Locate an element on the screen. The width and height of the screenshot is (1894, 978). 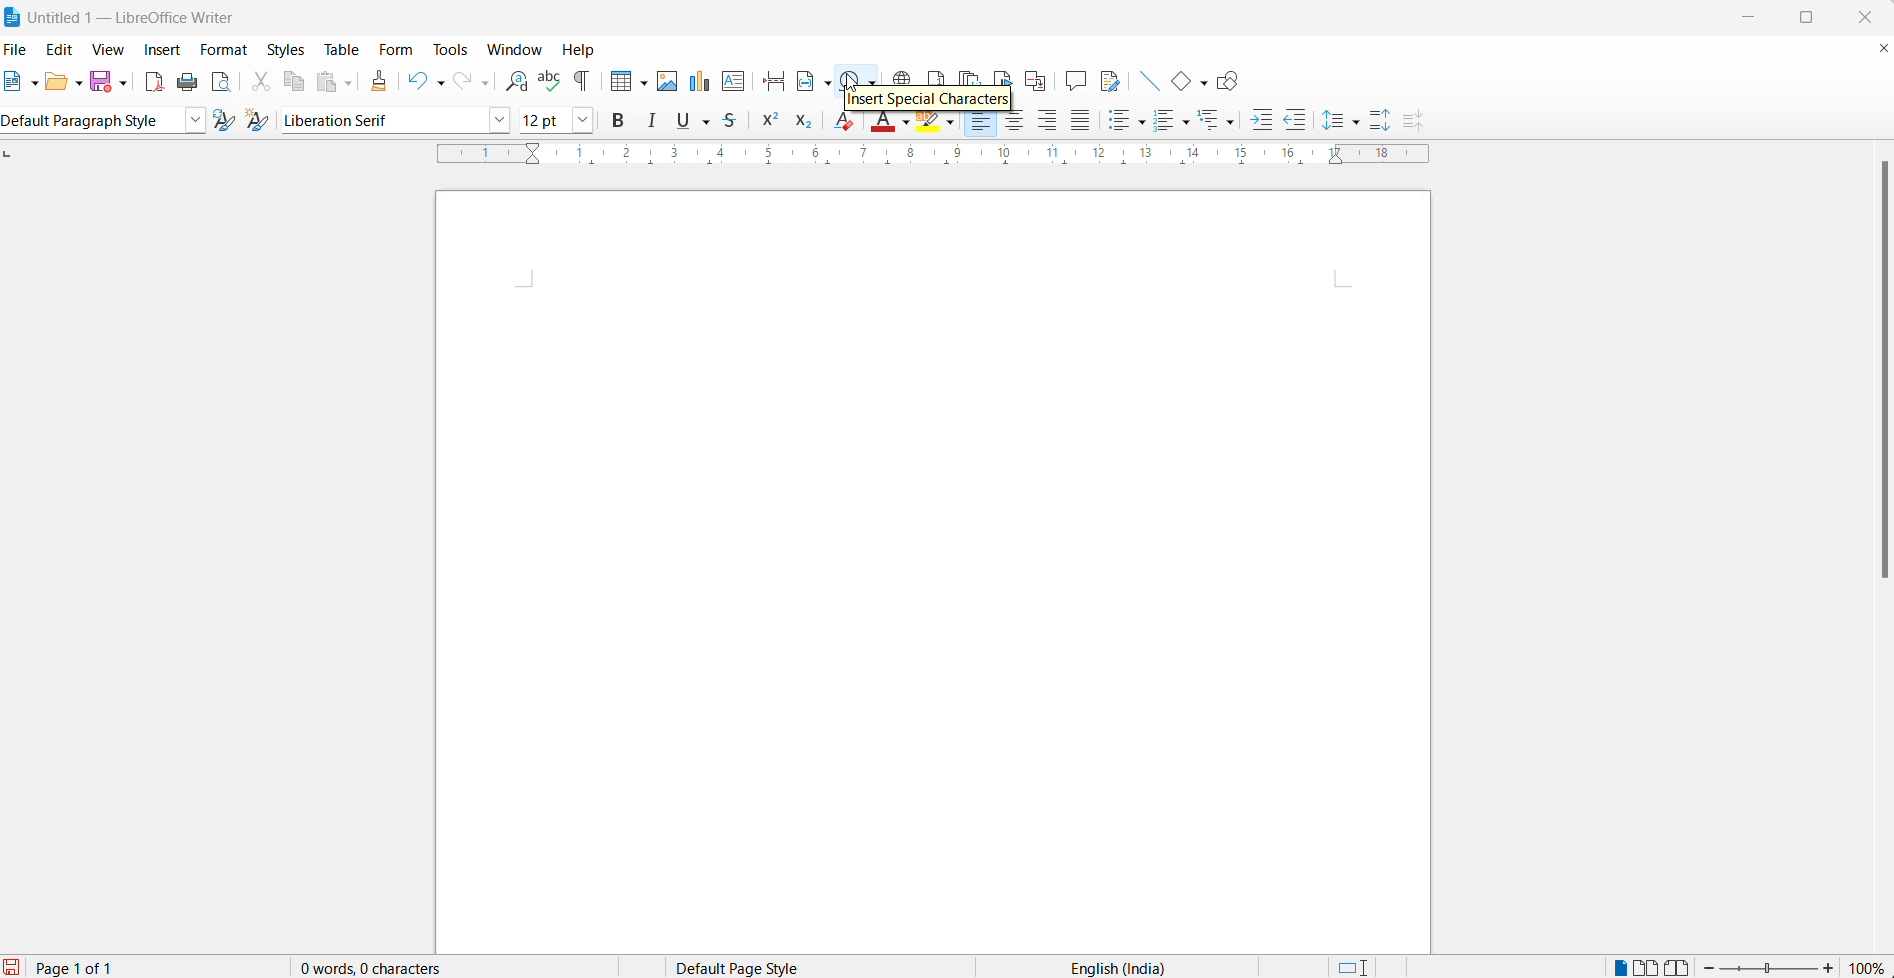
insert hyperlink is located at coordinates (898, 75).